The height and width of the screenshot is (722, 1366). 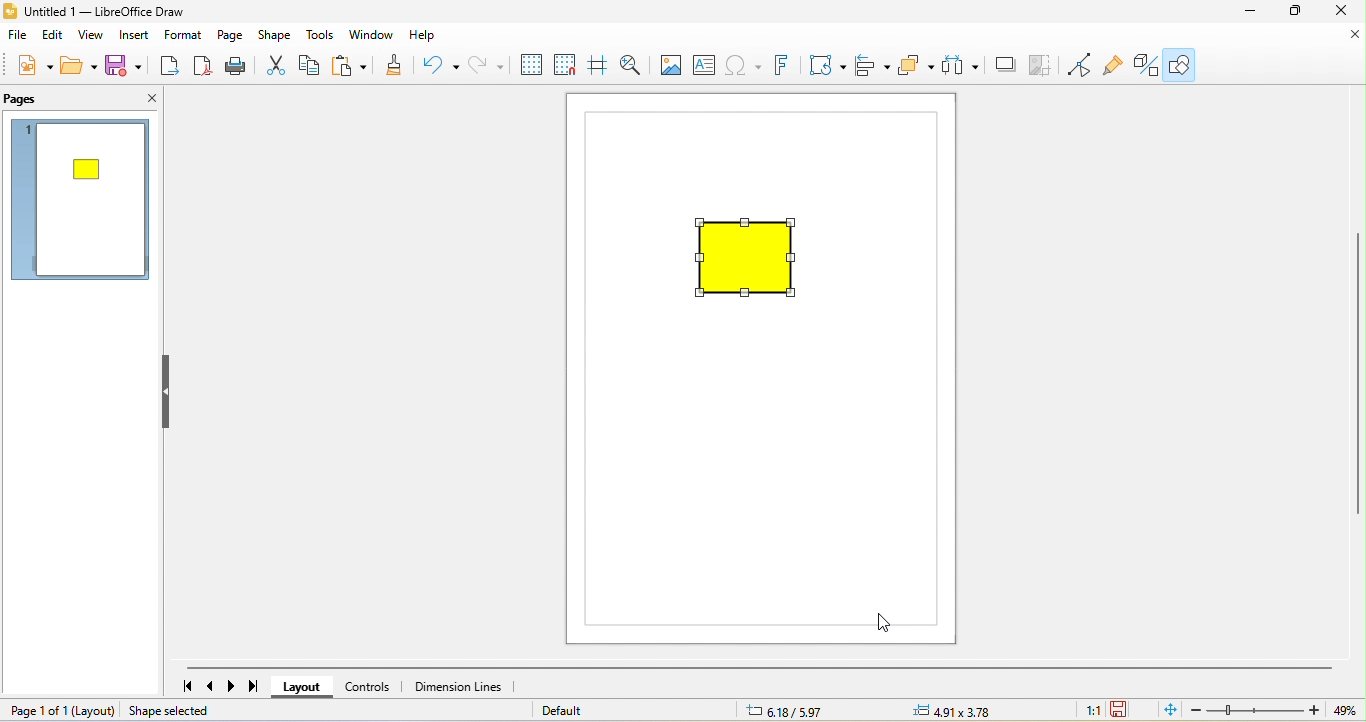 What do you see at coordinates (632, 64) in the screenshot?
I see `zoom and pan` at bounding box center [632, 64].